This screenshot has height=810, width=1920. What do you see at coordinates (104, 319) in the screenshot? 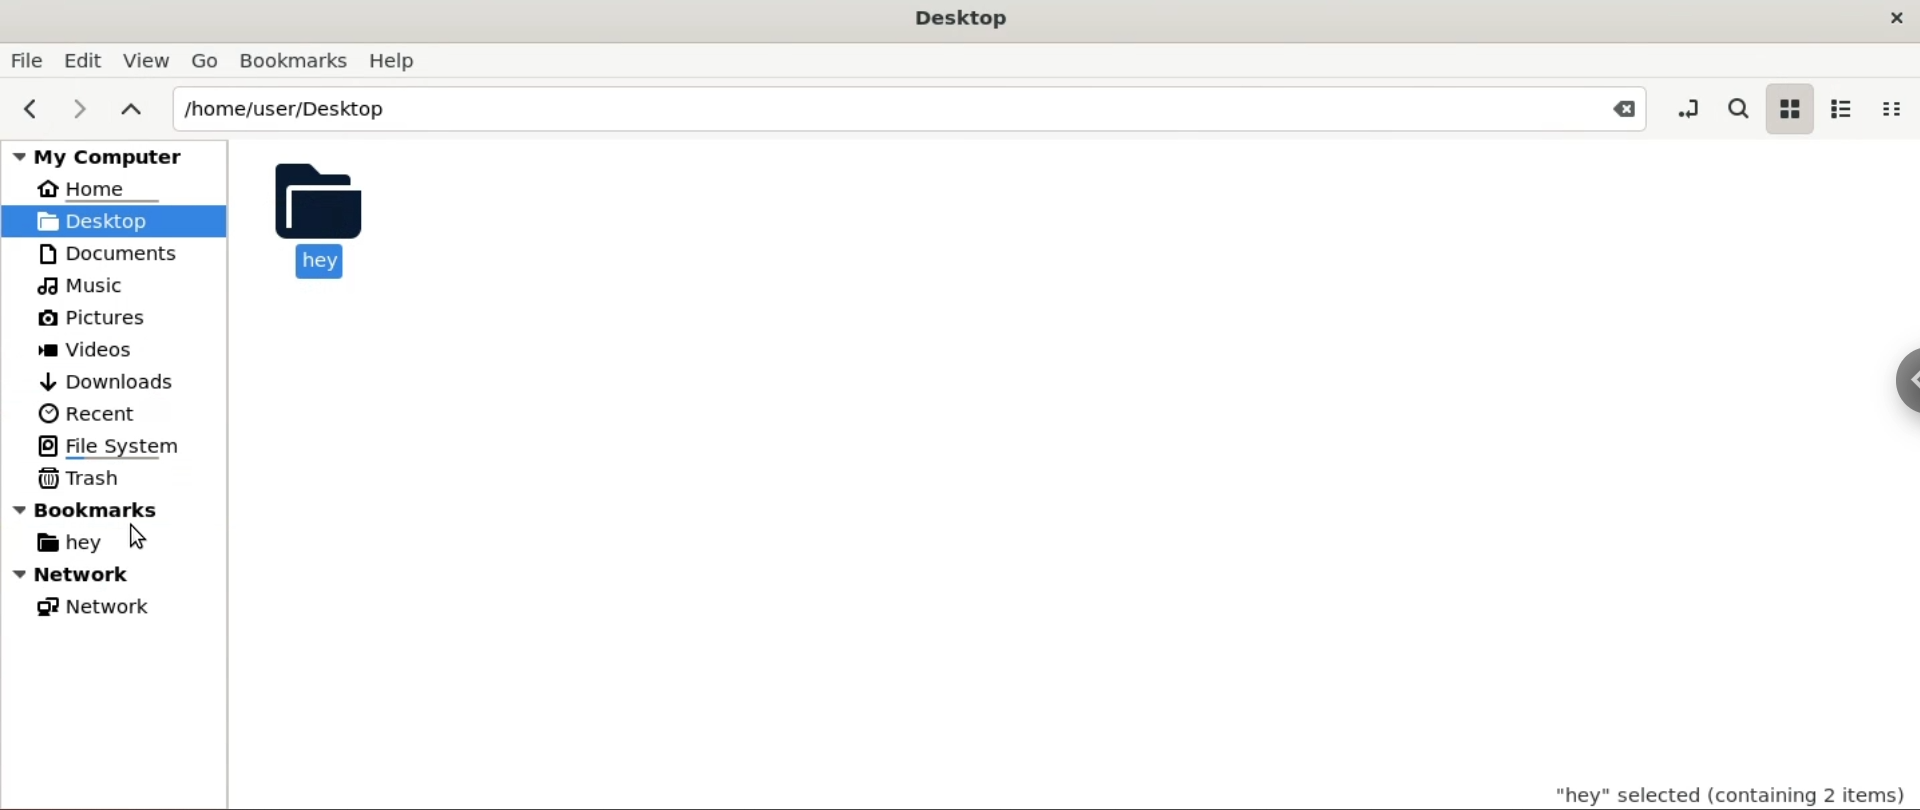
I see `Picture` at bounding box center [104, 319].